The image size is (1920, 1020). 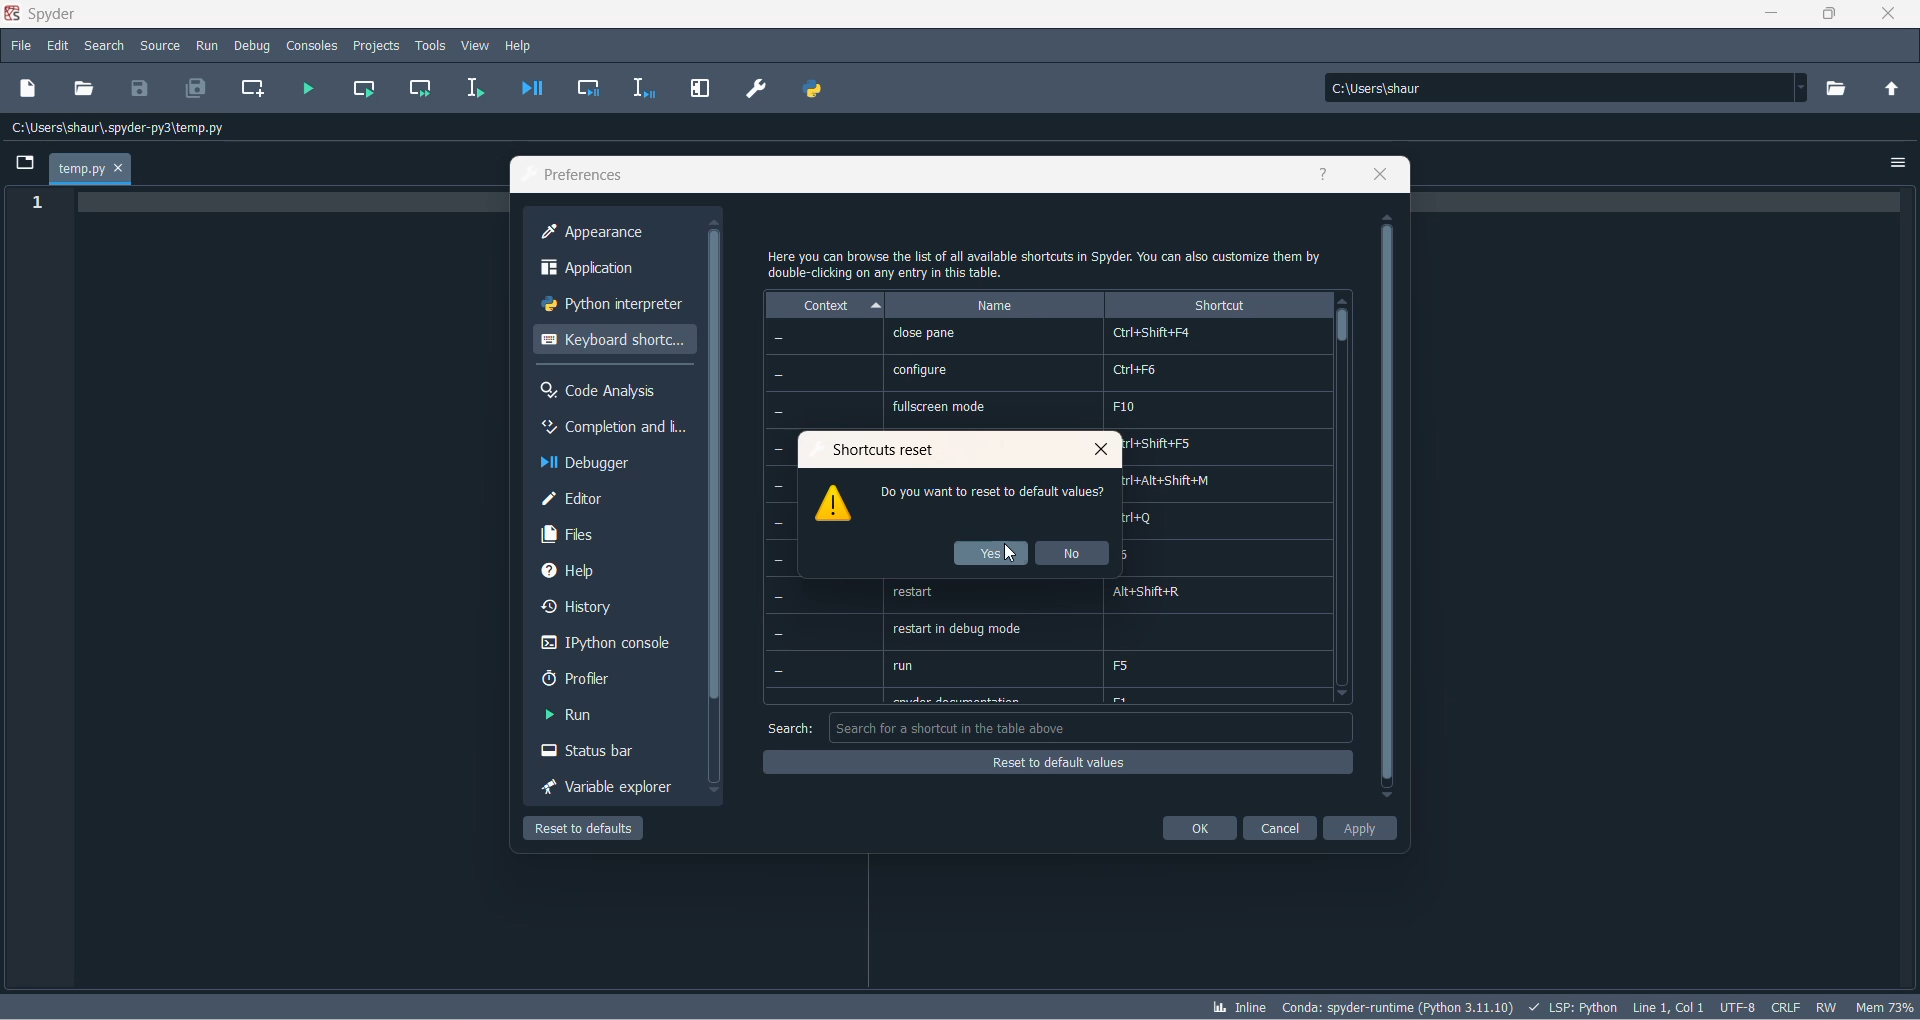 I want to click on move up, so click(x=1345, y=301).